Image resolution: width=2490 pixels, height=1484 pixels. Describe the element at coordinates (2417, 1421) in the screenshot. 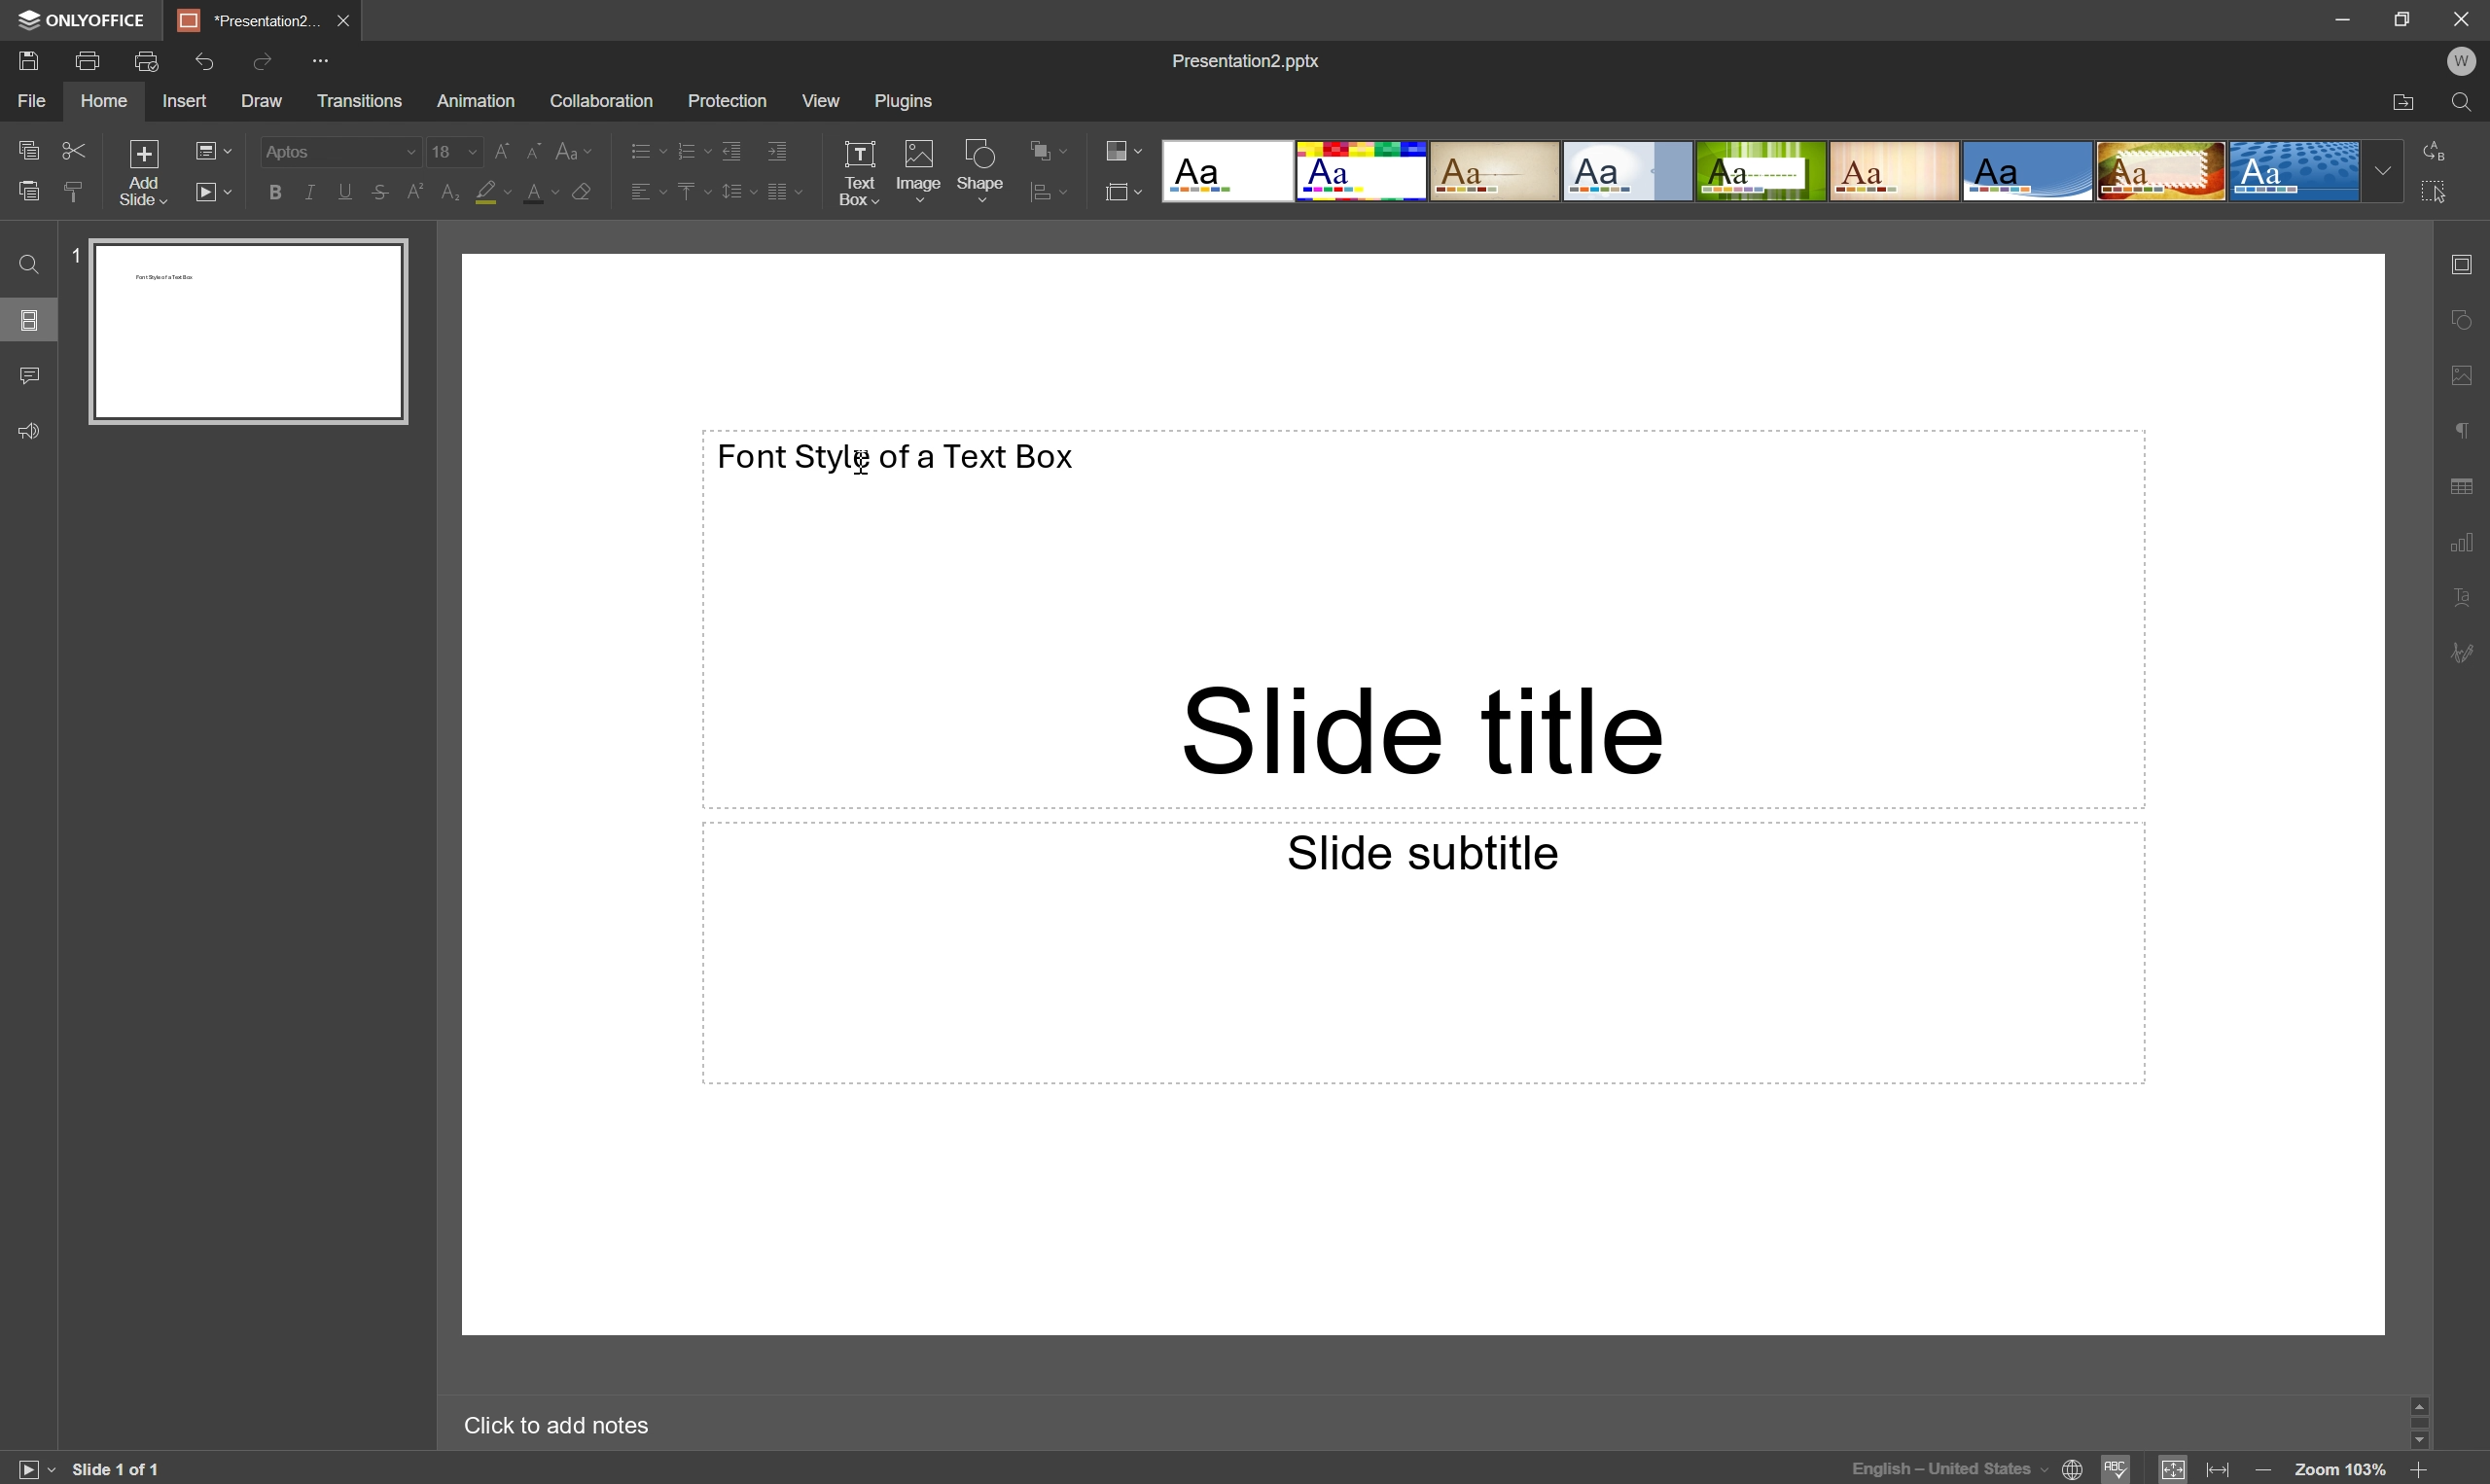

I see `Scroll Bar` at that location.